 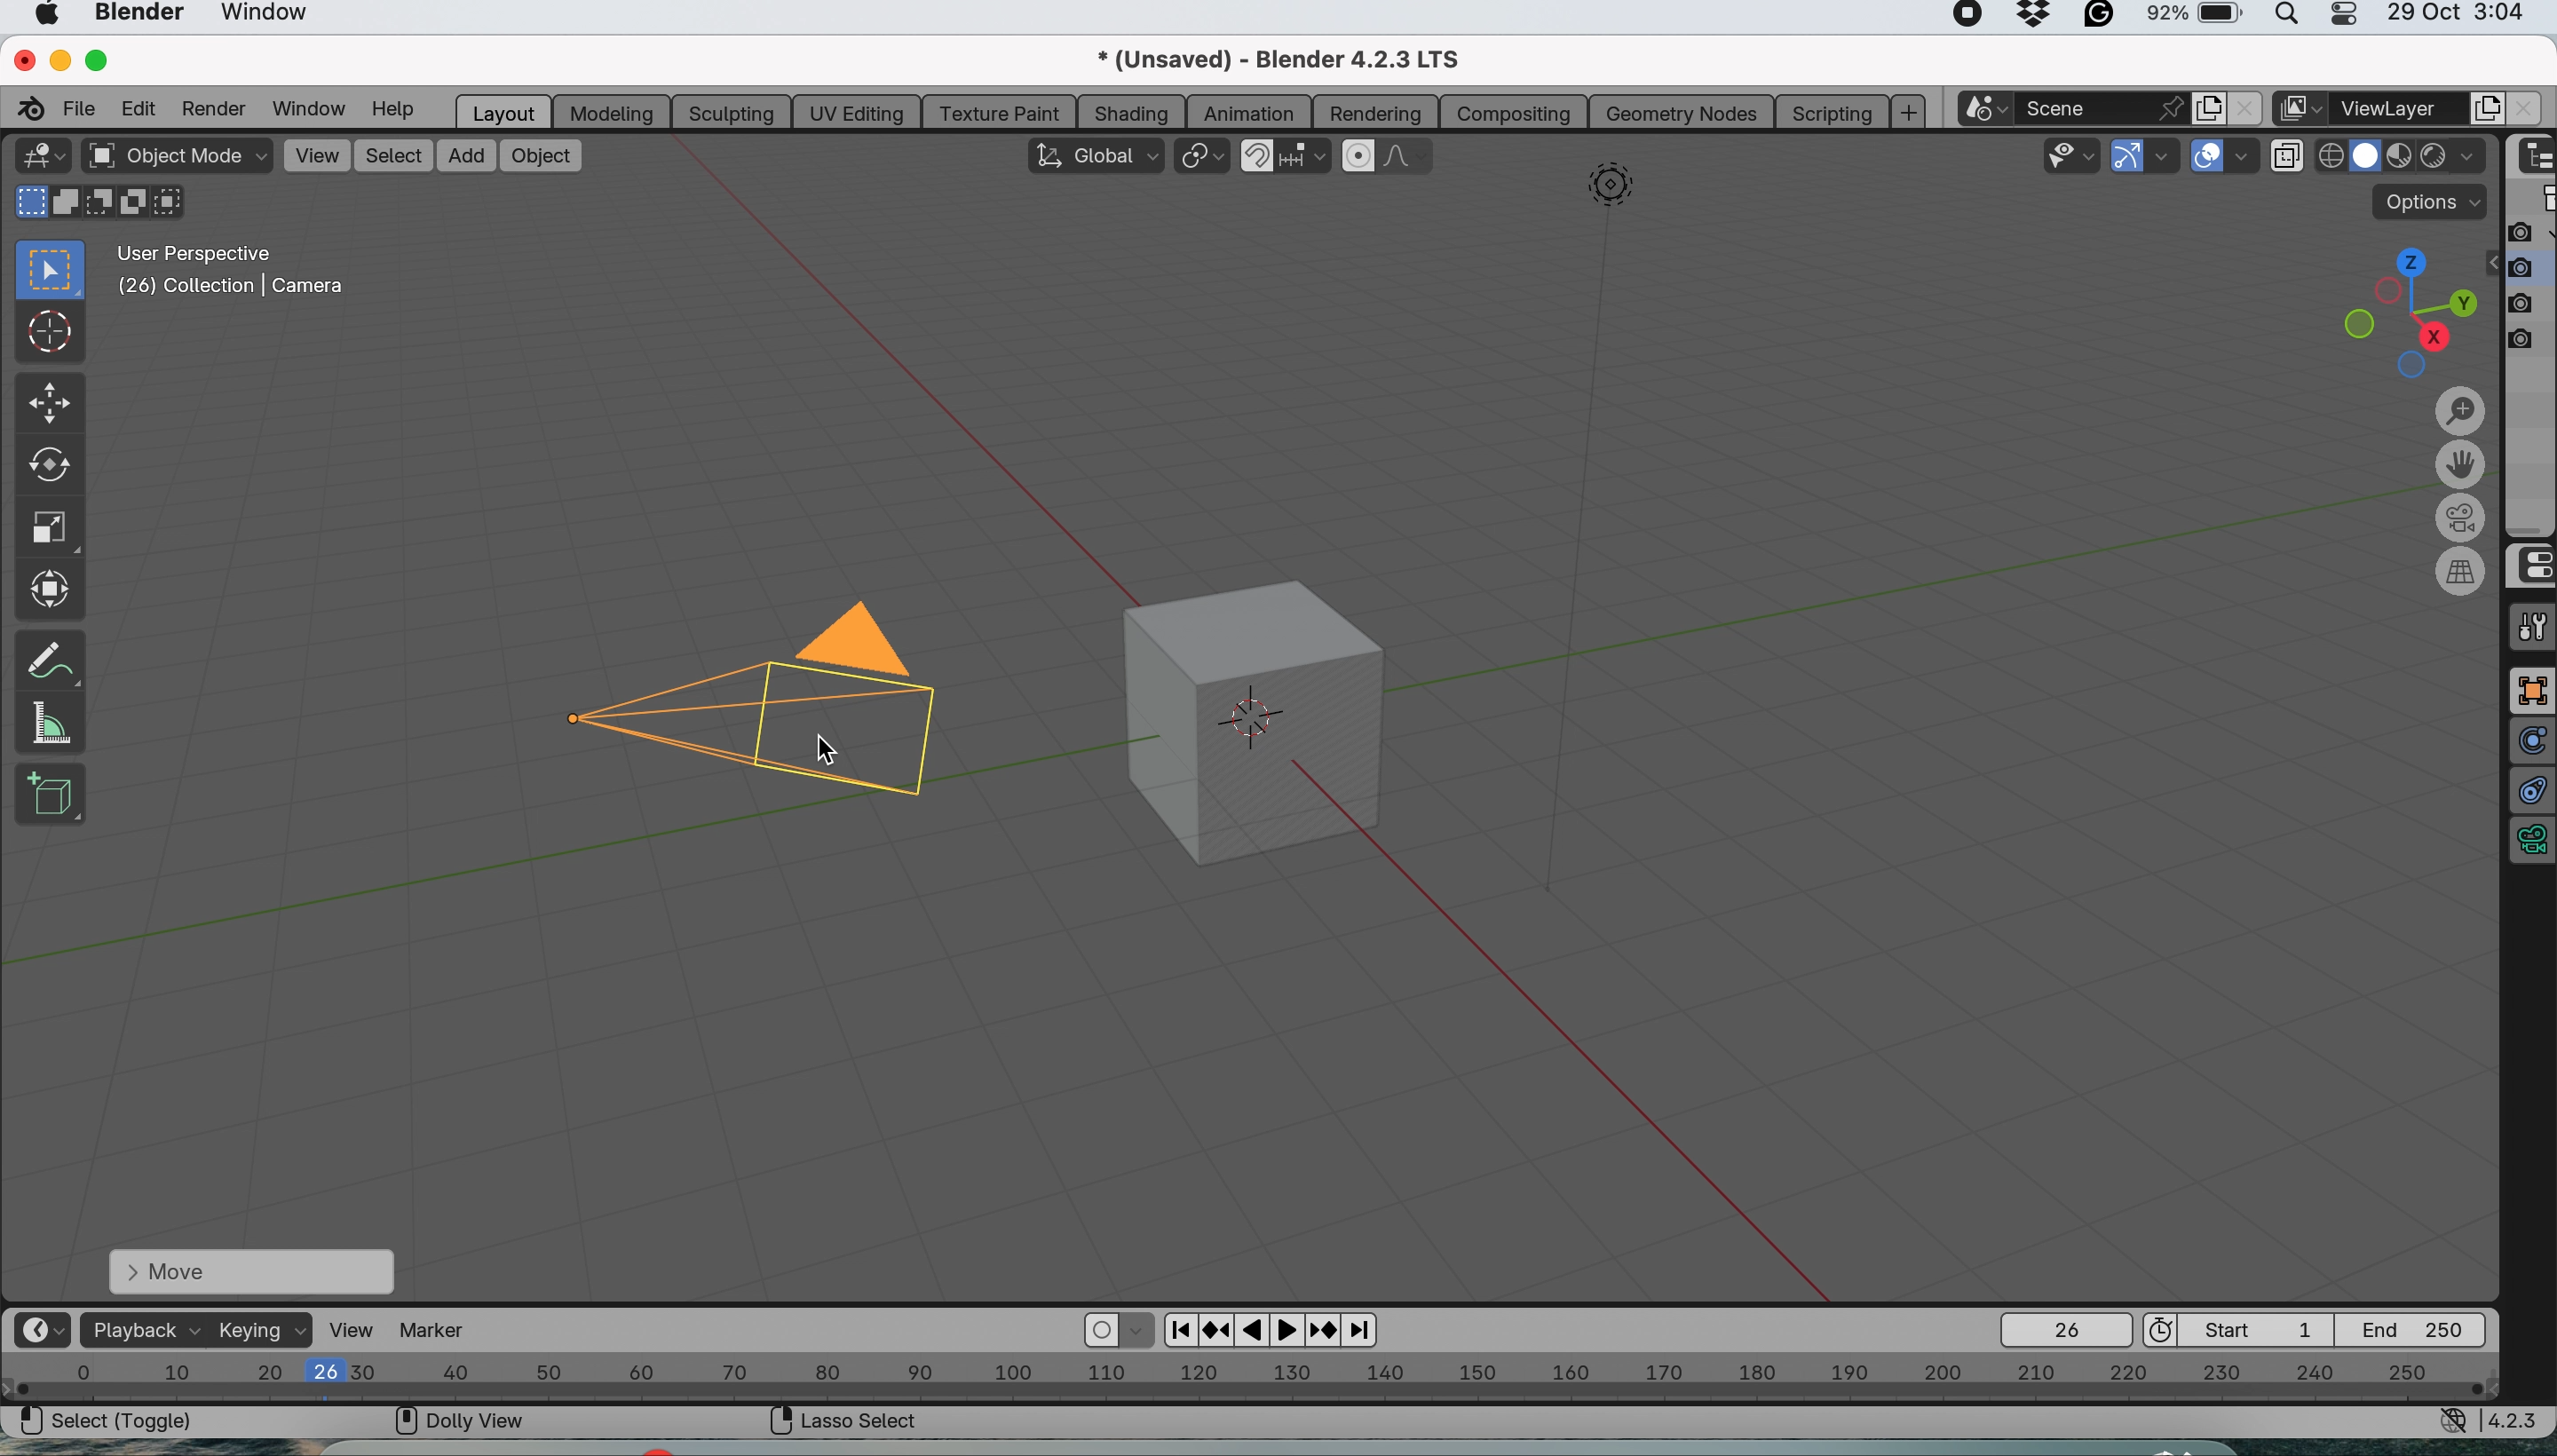 What do you see at coordinates (306, 108) in the screenshot?
I see `window` at bounding box center [306, 108].